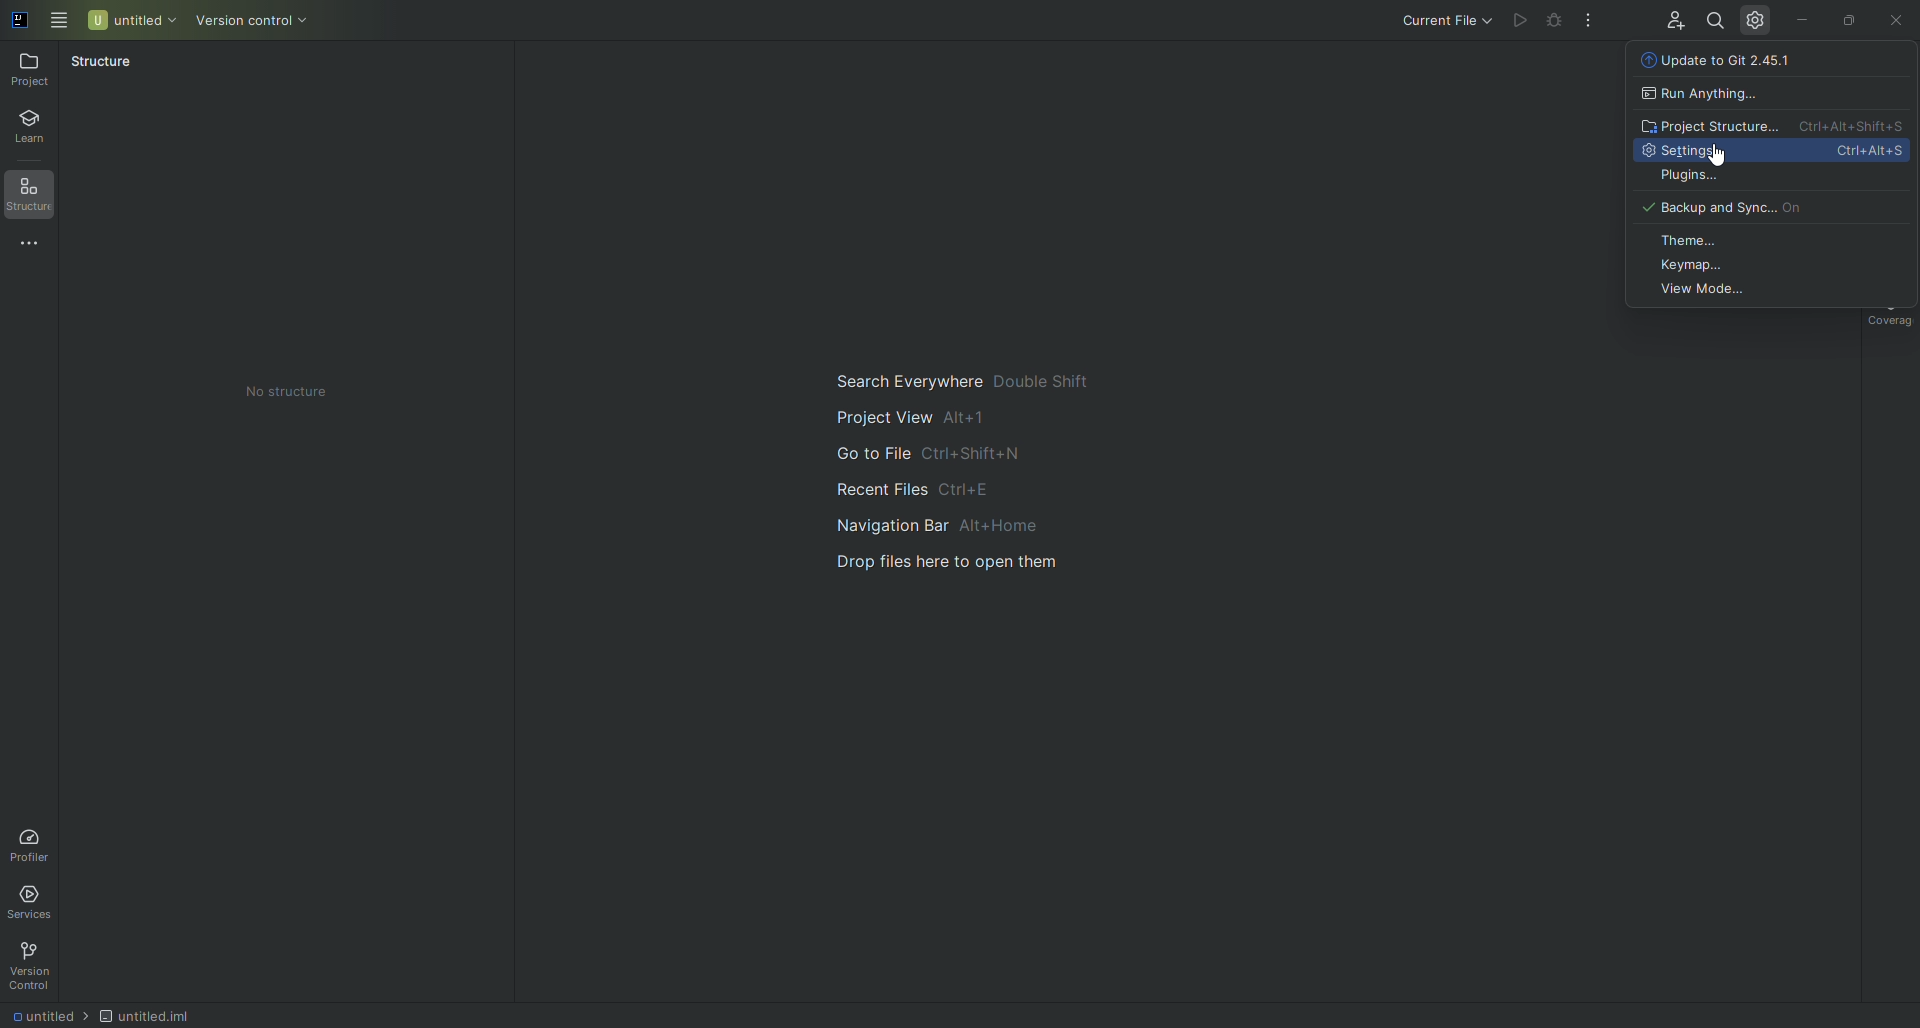 This screenshot has width=1920, height=1028. Describe the element at coordinates (1773, 64) in the screenshot. I see `Update` at that location.